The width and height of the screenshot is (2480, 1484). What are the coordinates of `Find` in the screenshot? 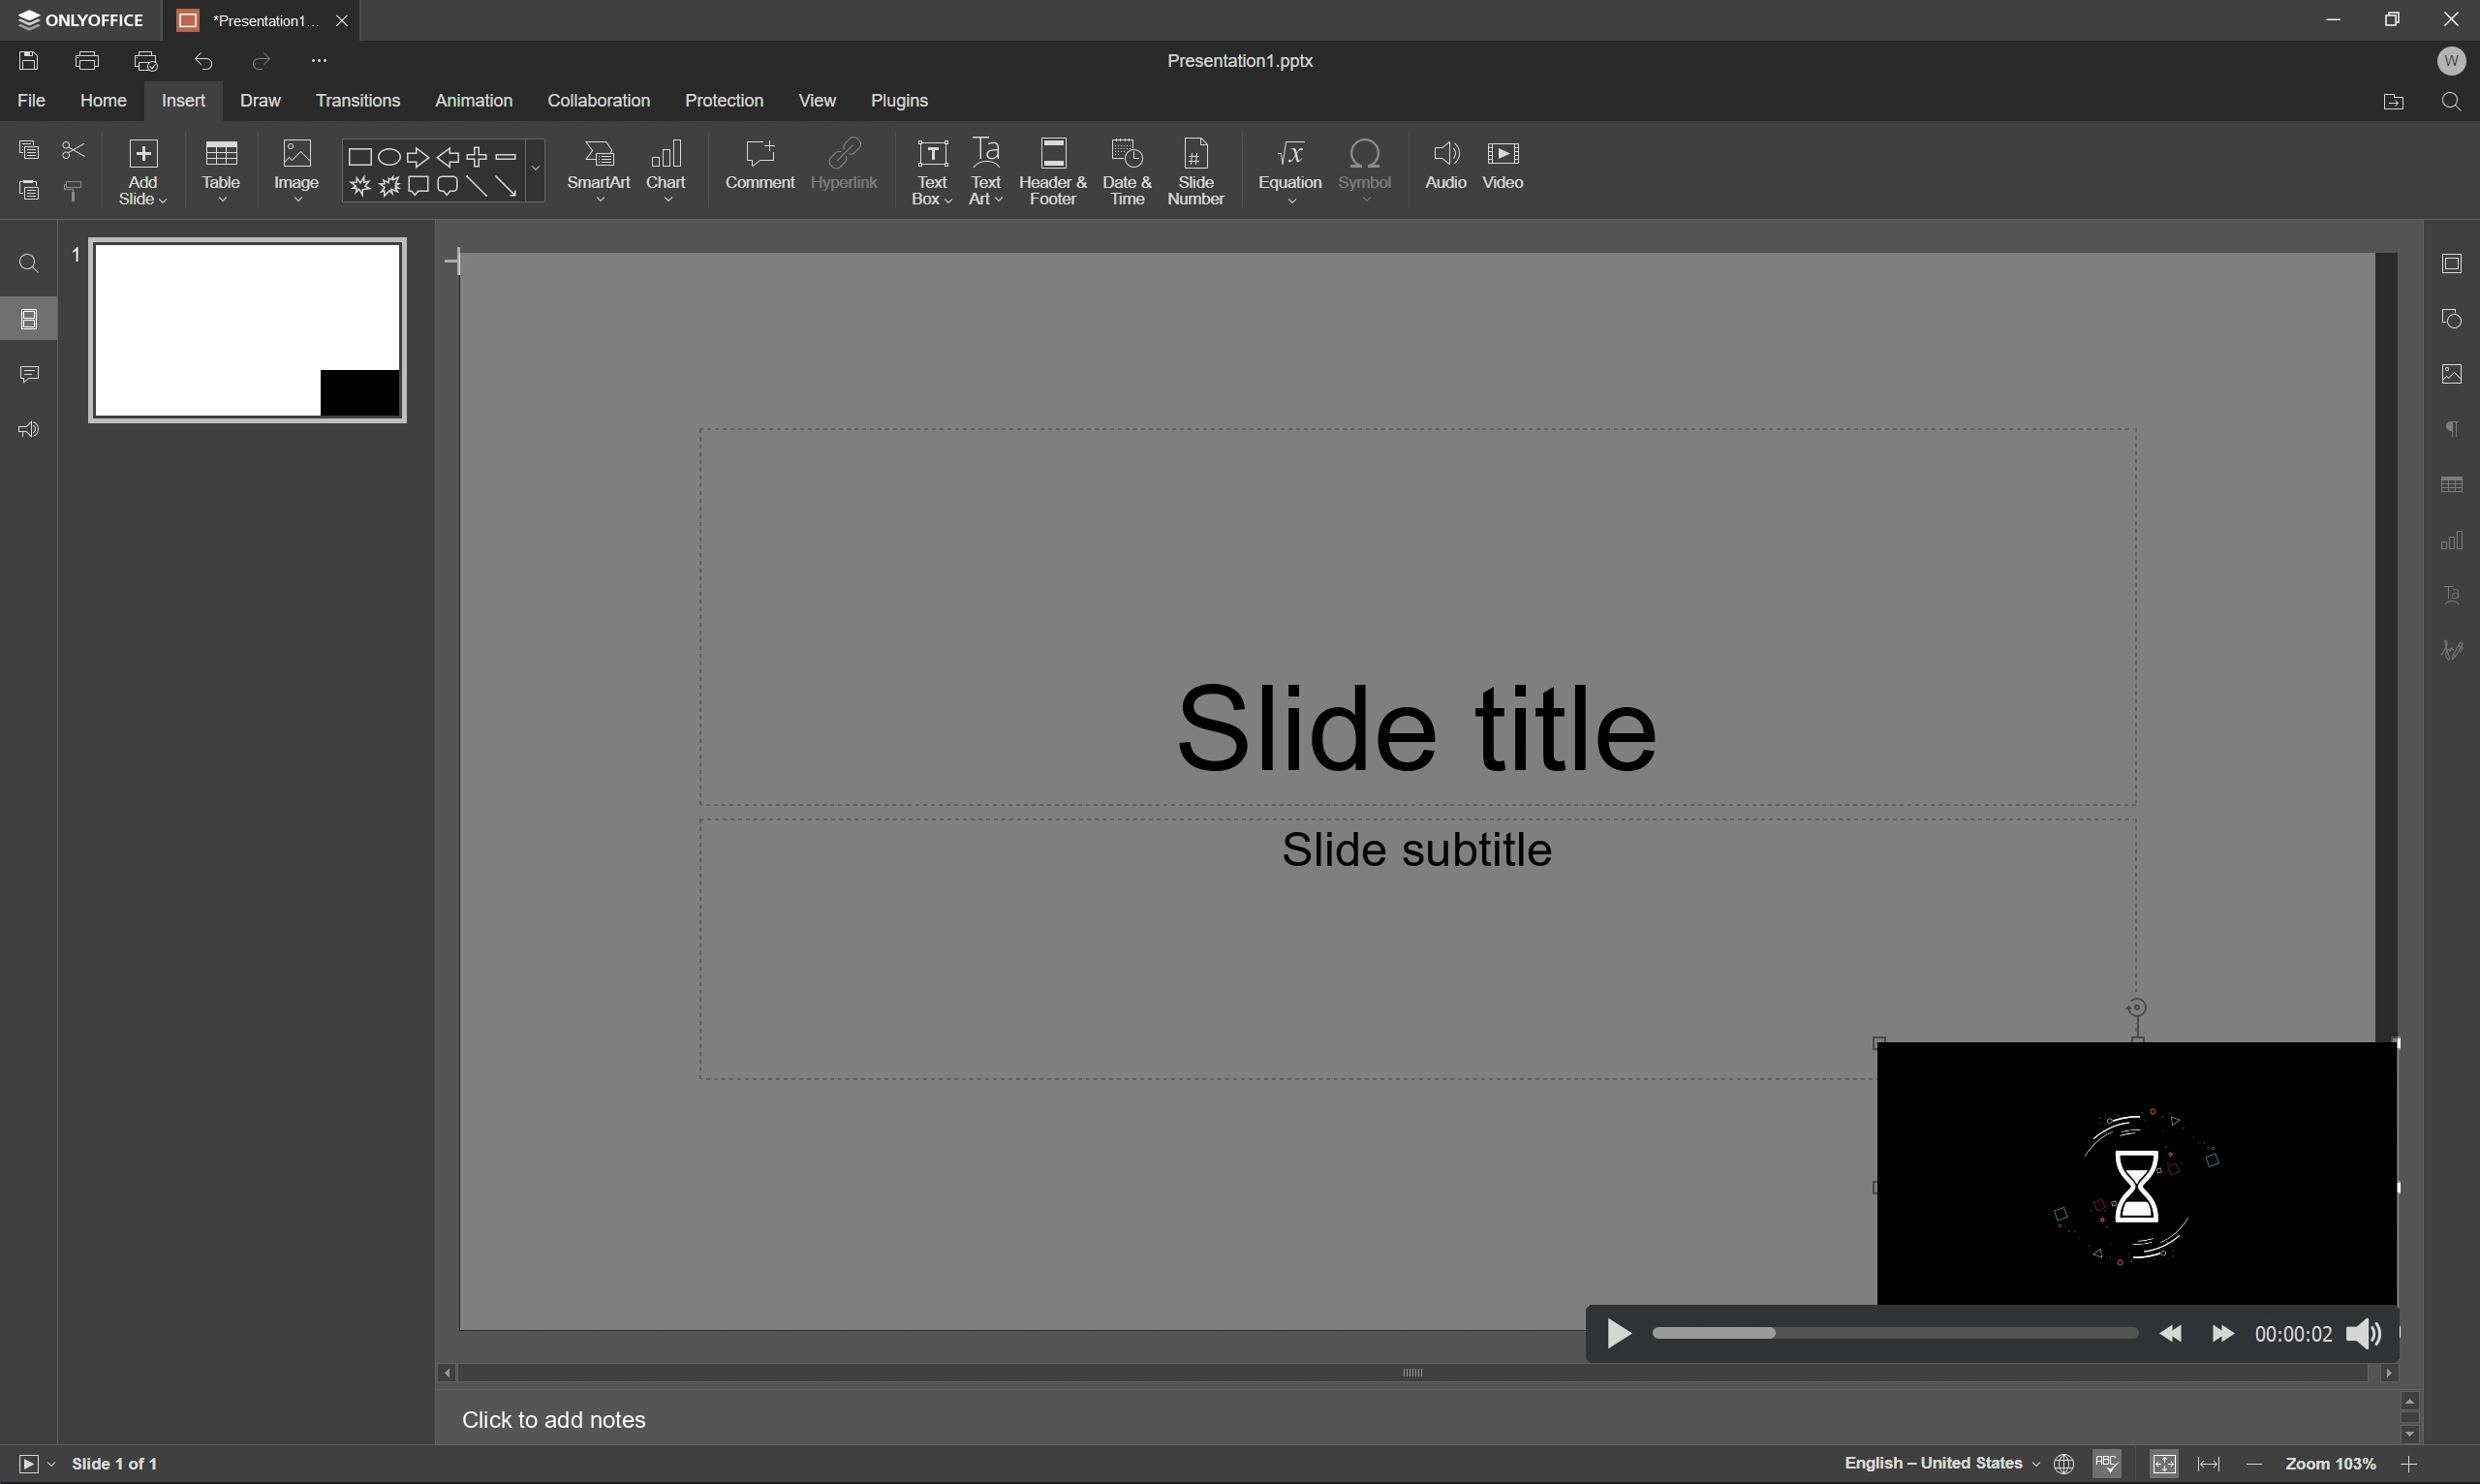 It's located at (2457, 104).